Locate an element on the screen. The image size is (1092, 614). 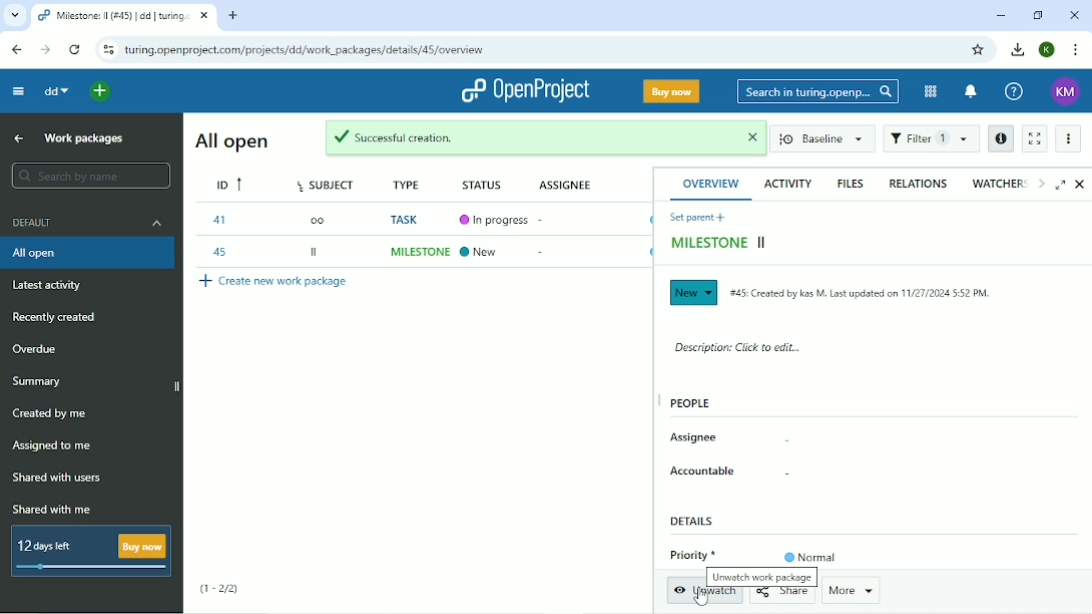
Help is located at coordinates (1014, 92).